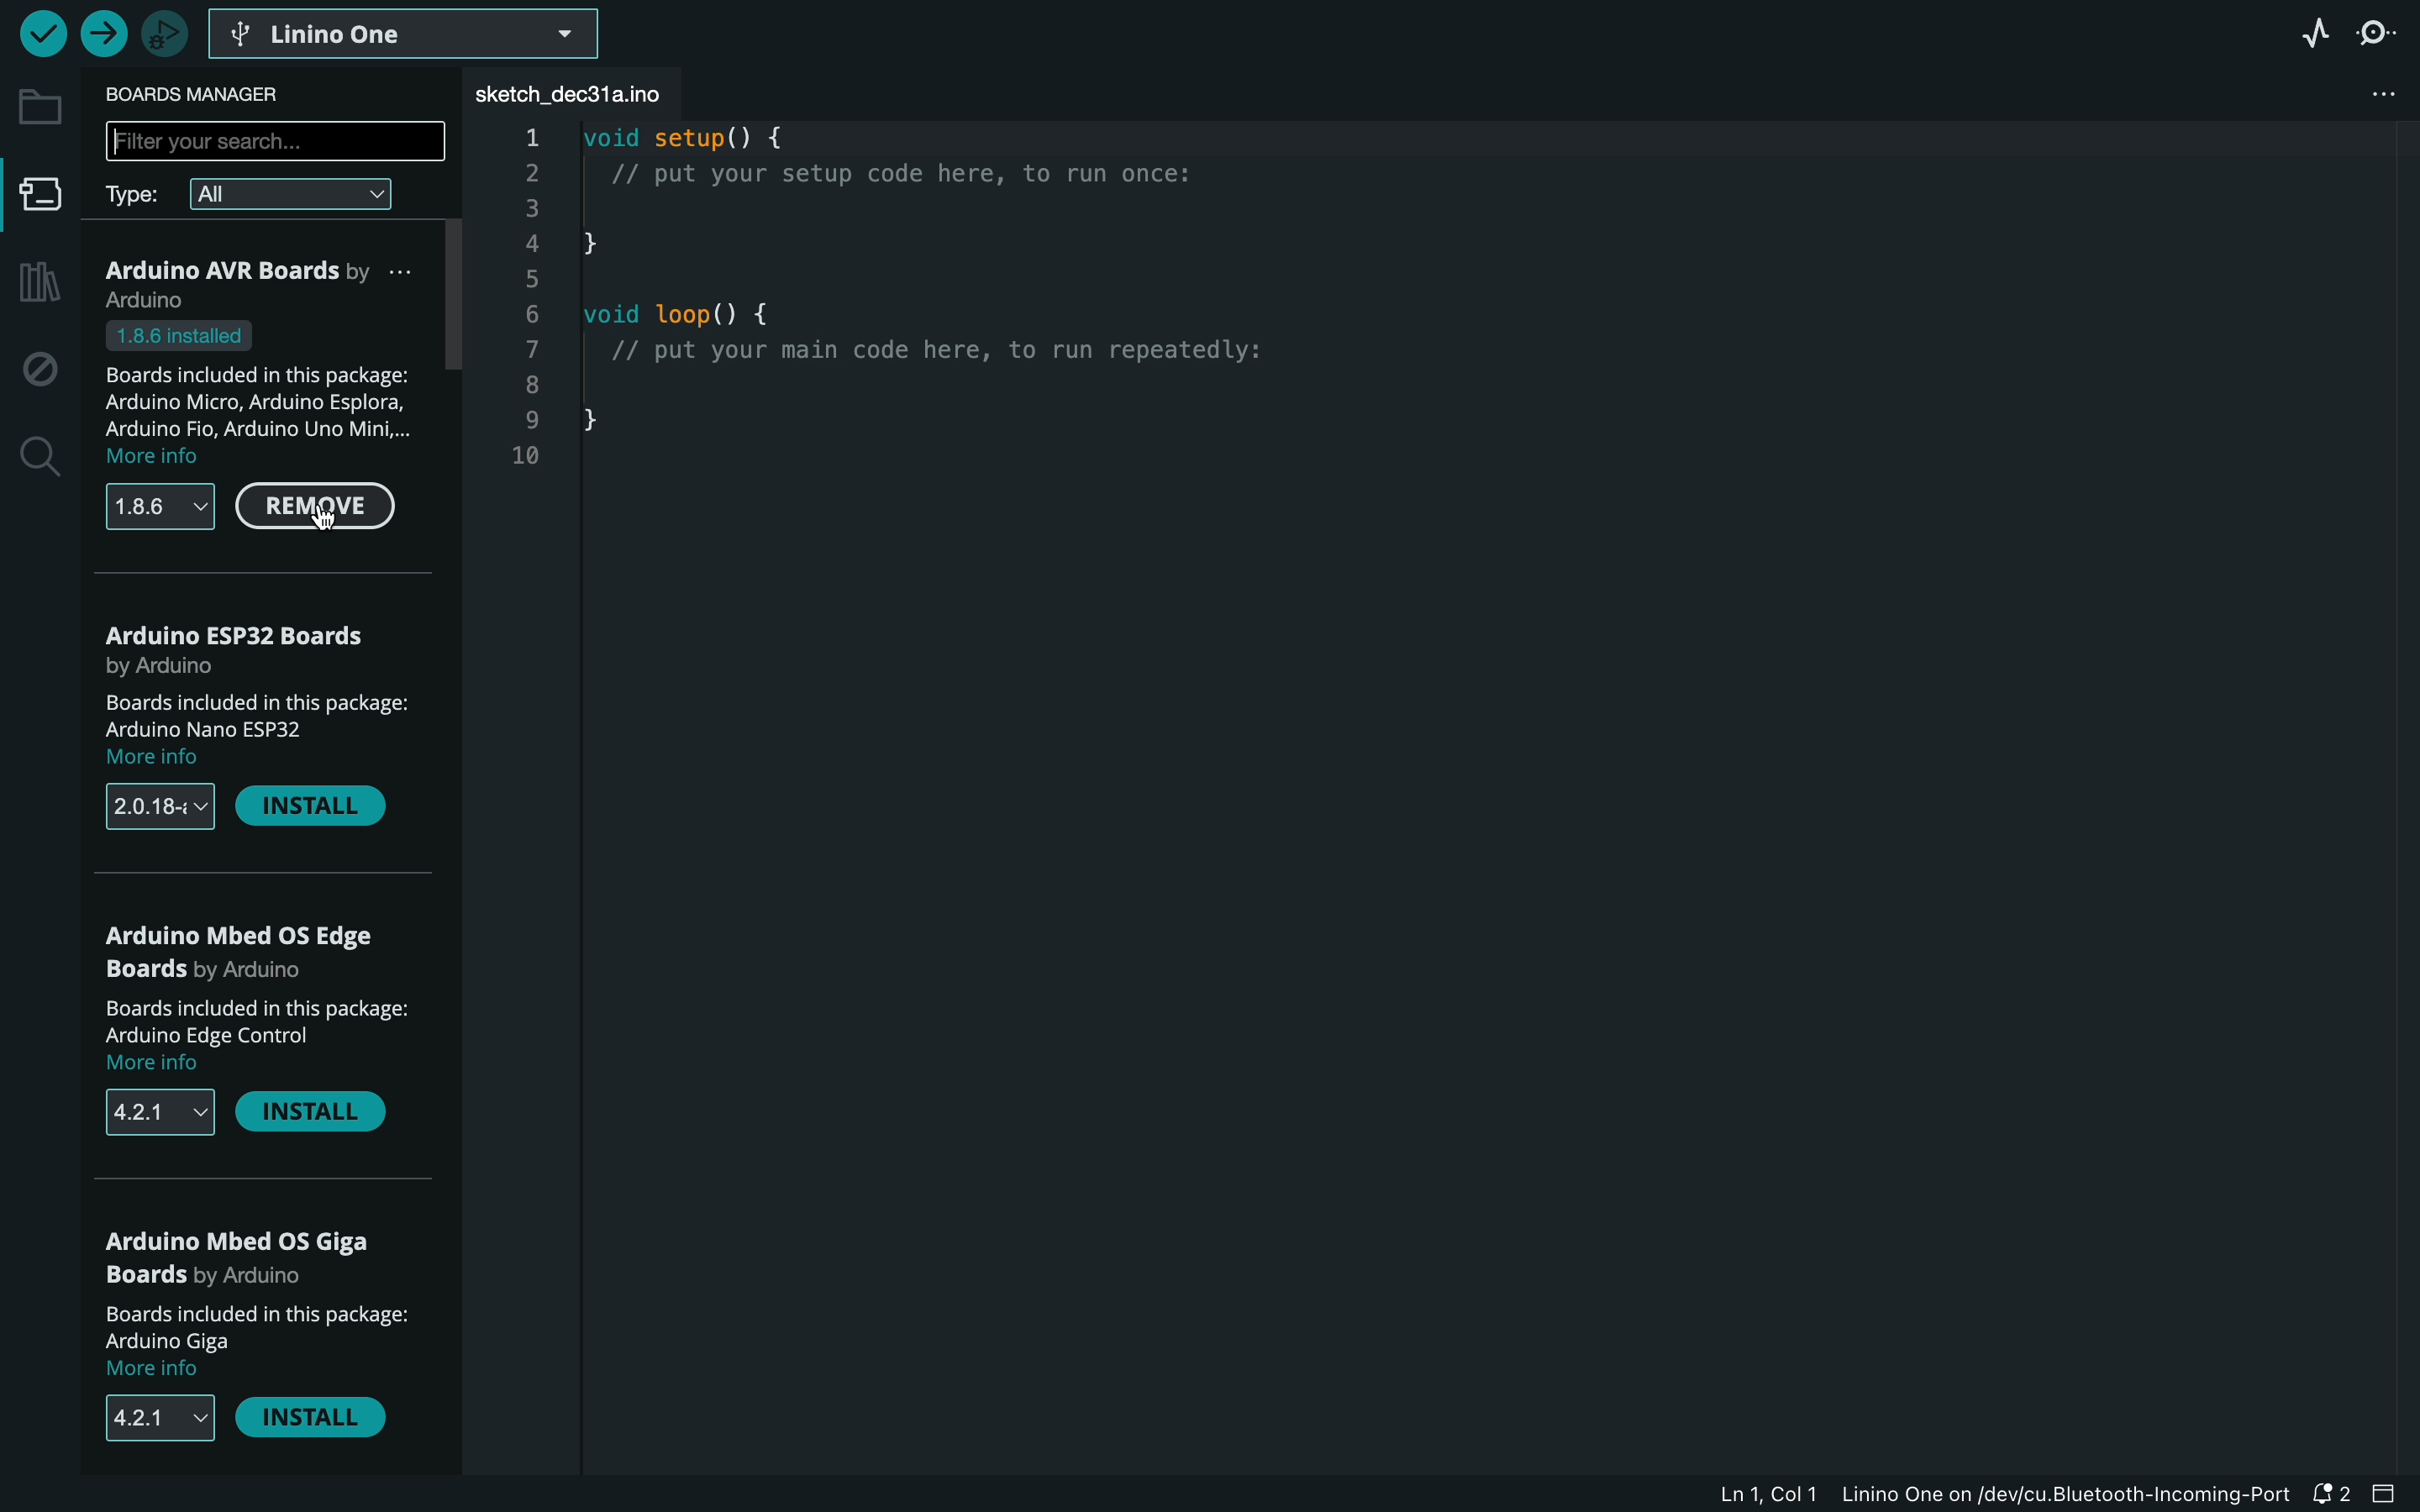 The height and width of the screenshot is (1512, 2420). I want to click on description, so click(252, 1328).